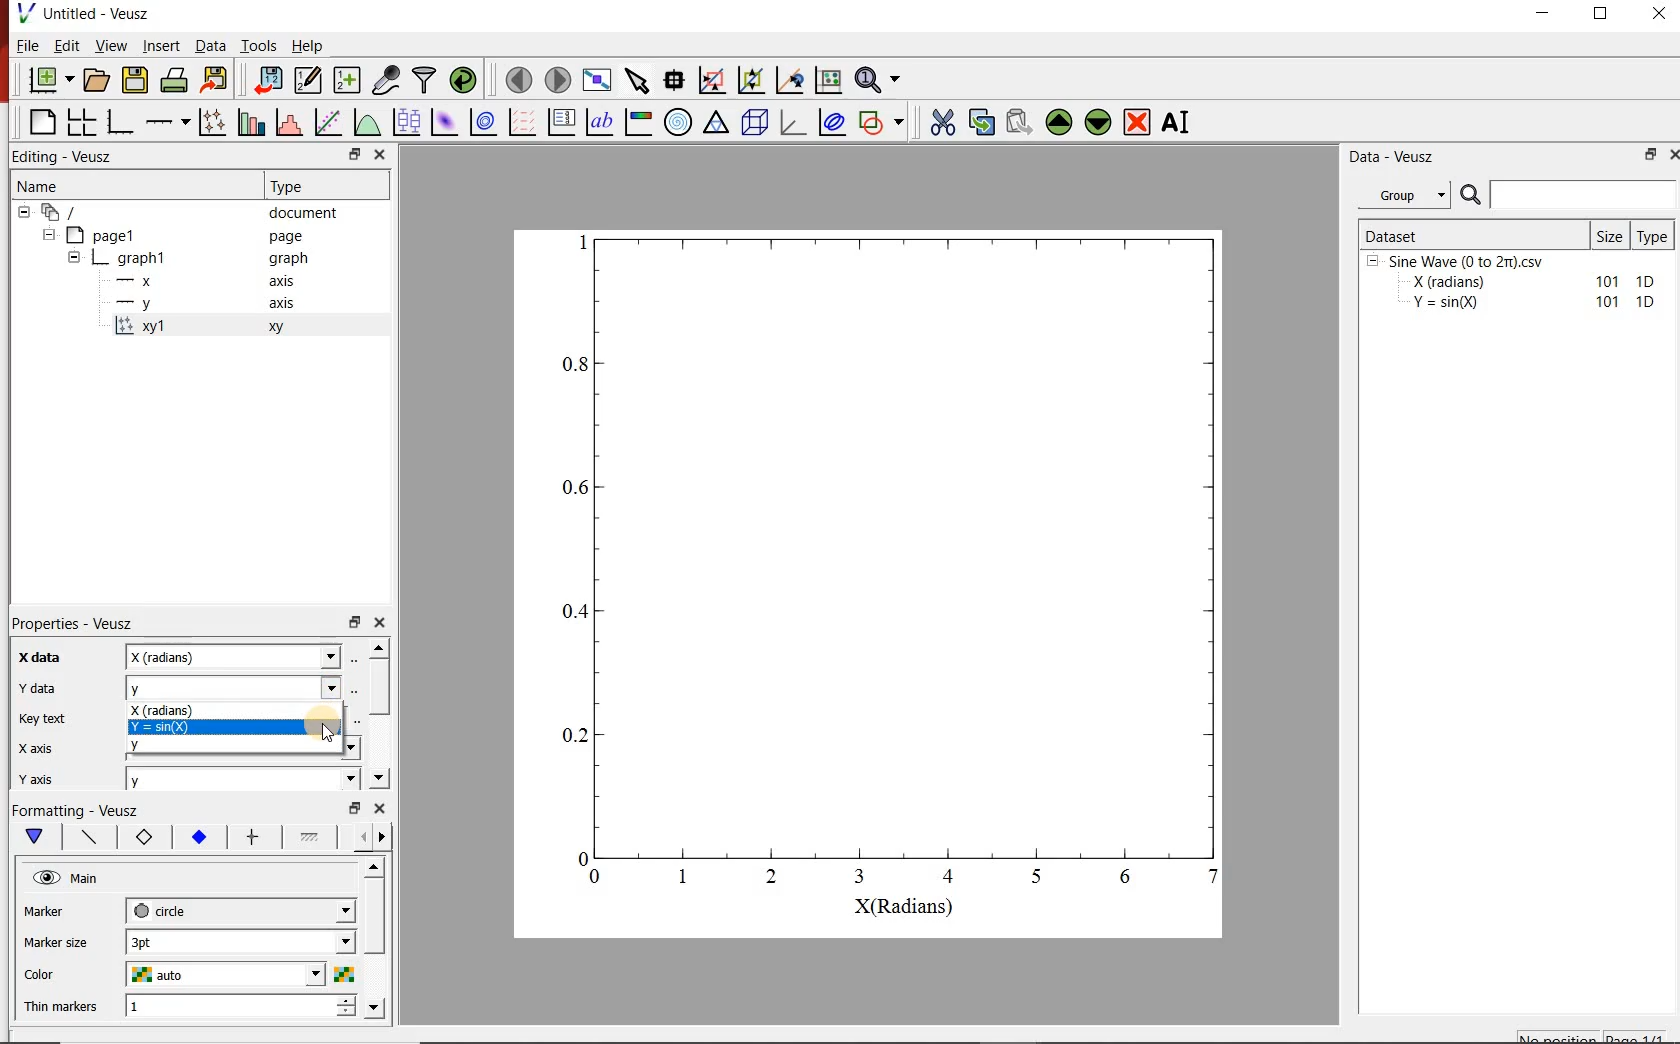 This screenshot has width=1680, height=1044. Describe the element at coordinates (75, 808) in the screenshot. I see `Formatting - Veusz` at that location.